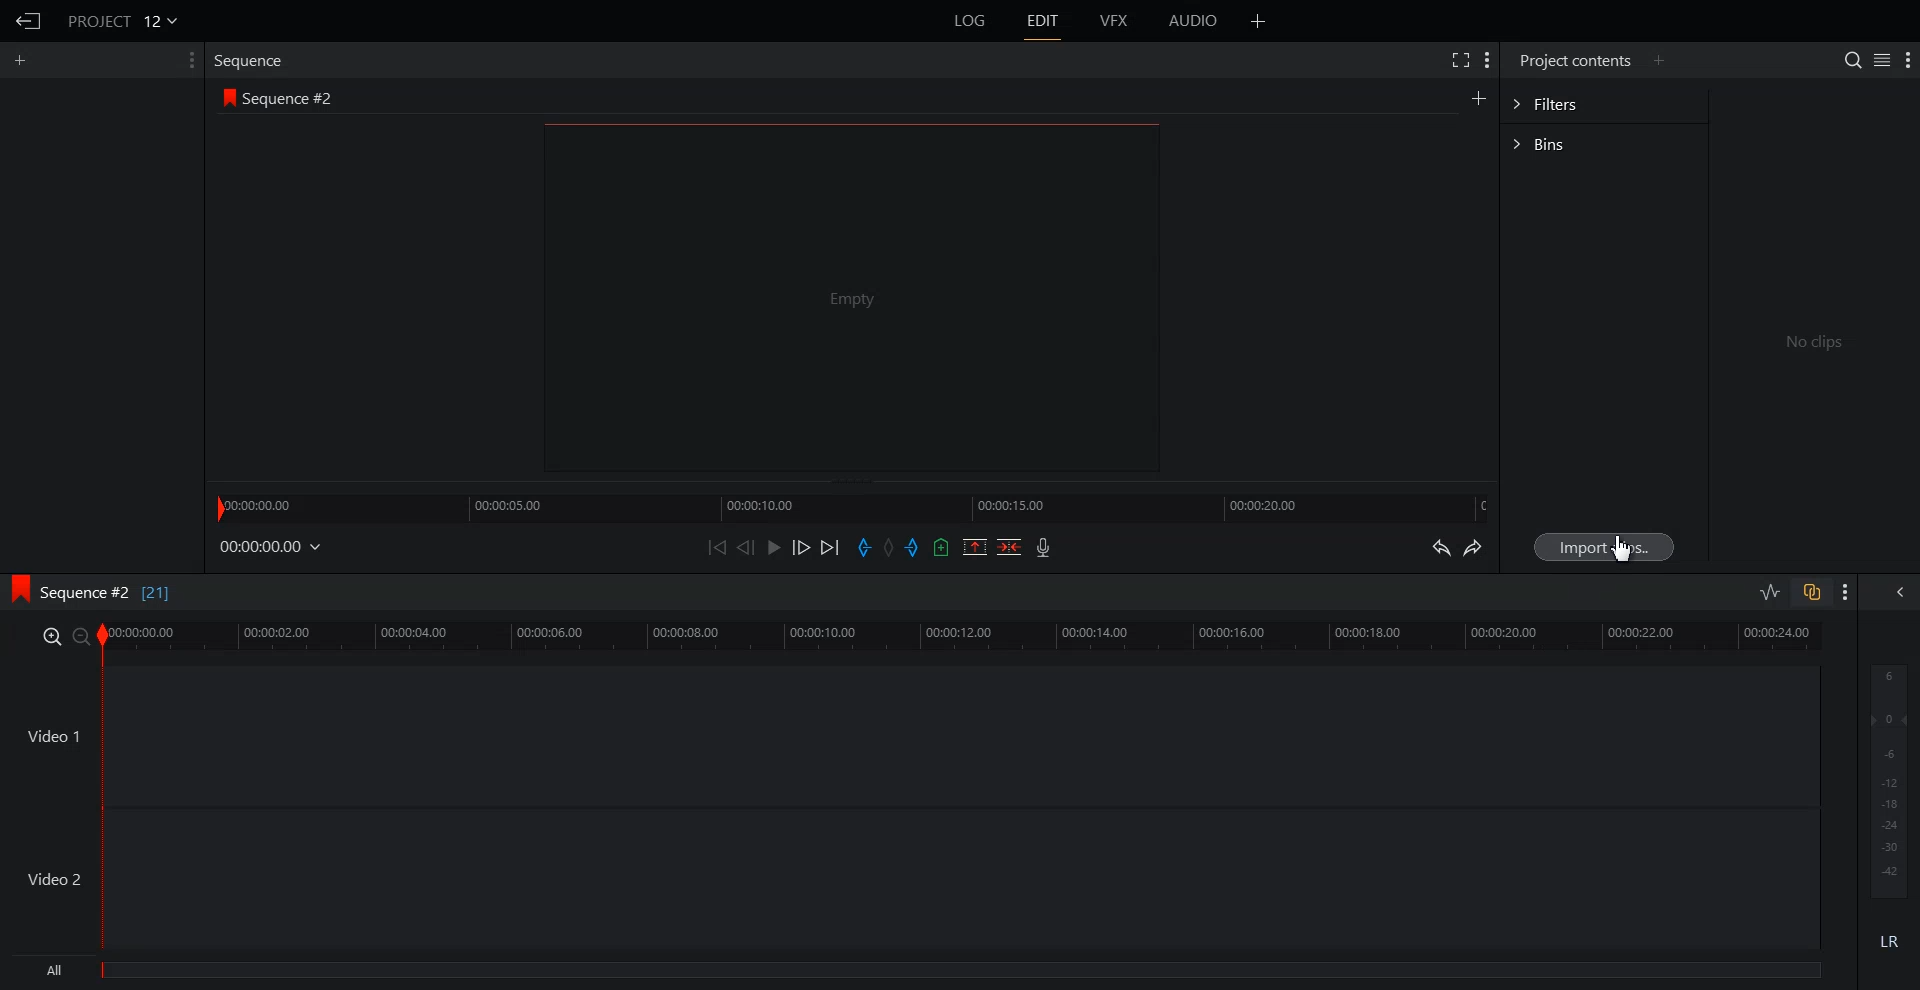  Describe the element at coordinates (853, 506) in the screenshot. I see `Slider` at that location.